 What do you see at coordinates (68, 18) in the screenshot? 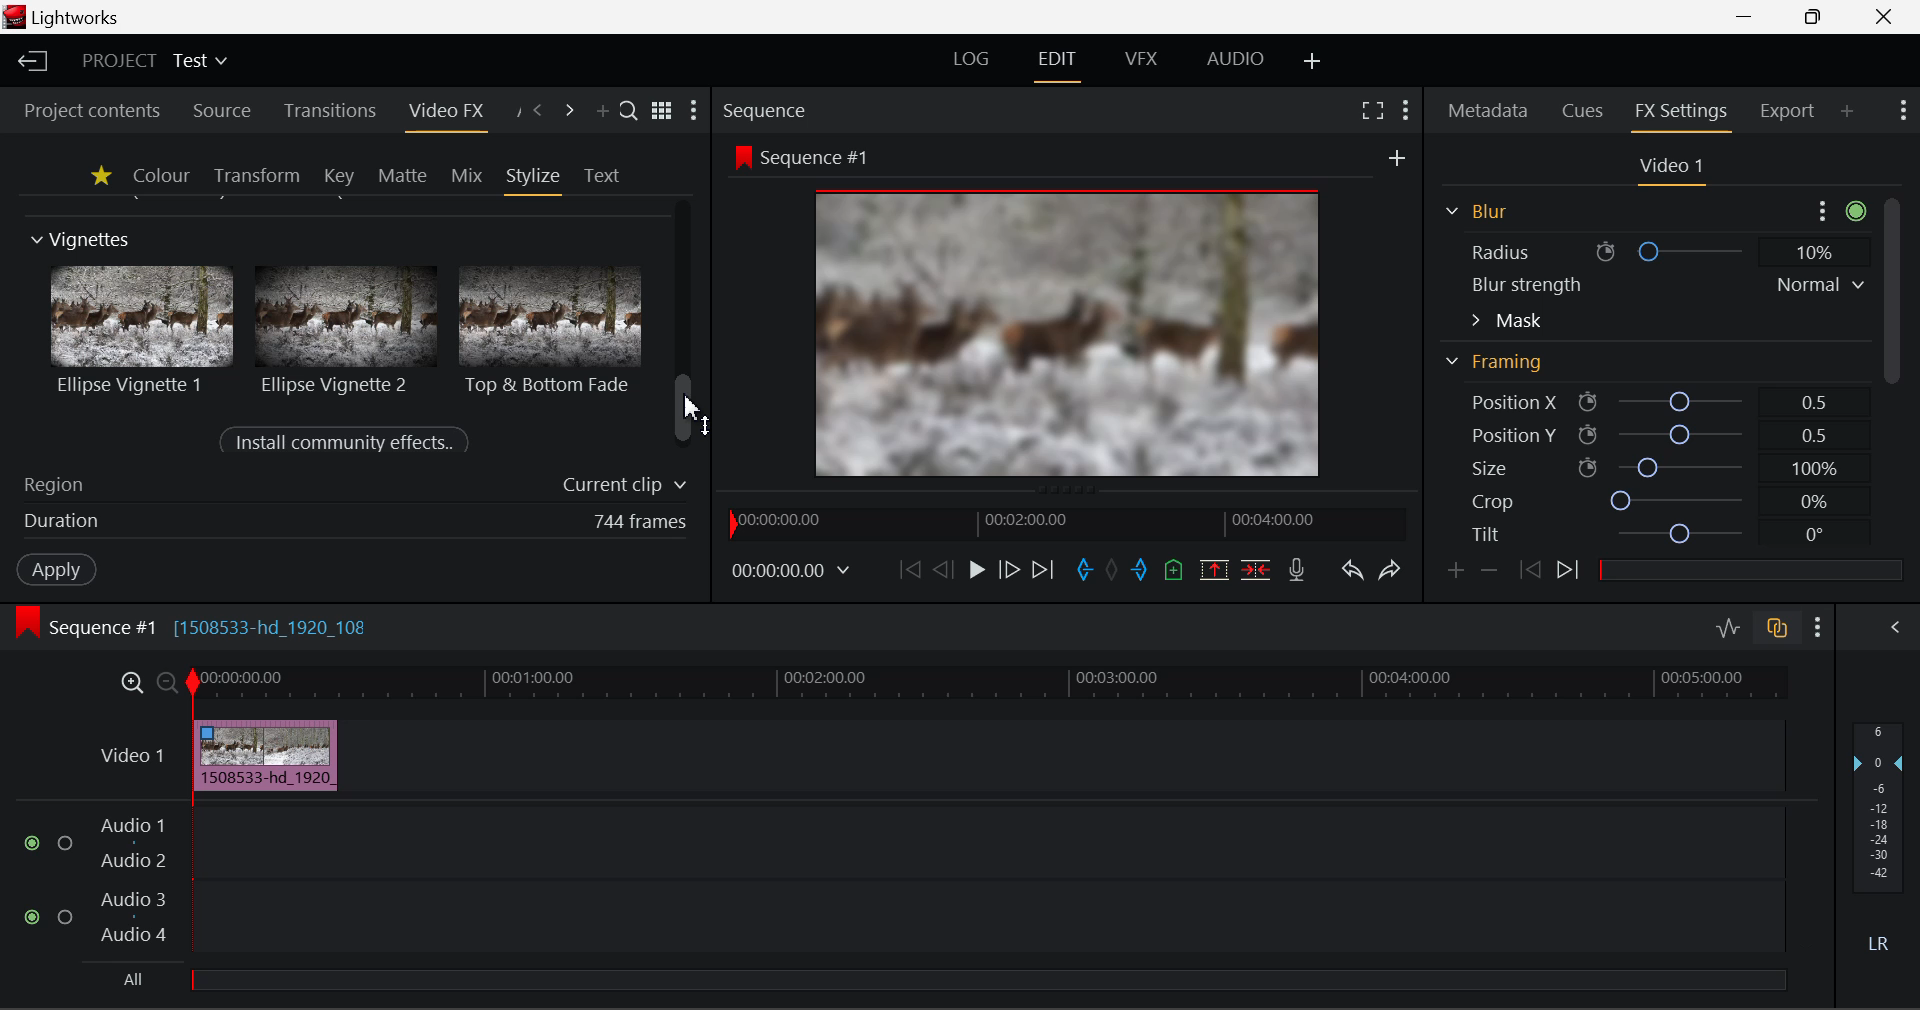
I see `Window Title` at bounding box center [68, 18].